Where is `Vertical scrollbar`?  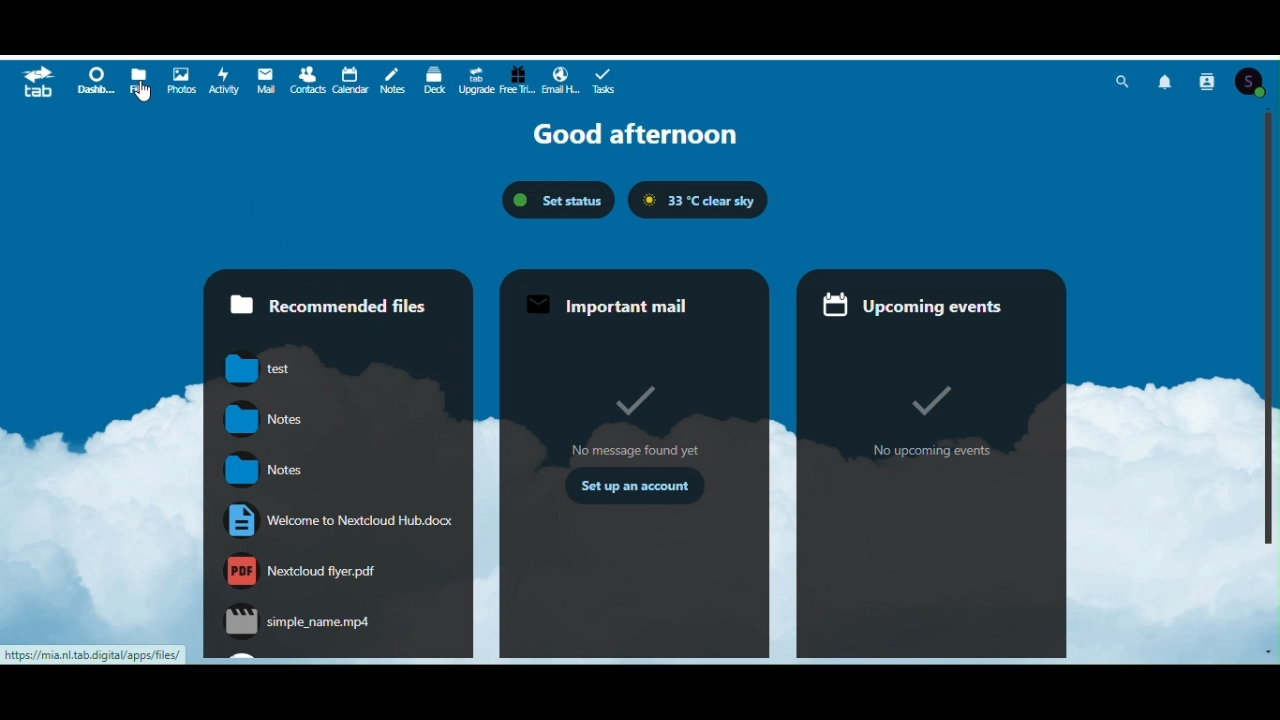
Vertical scrollbar is located at coordinates (1272, 327).